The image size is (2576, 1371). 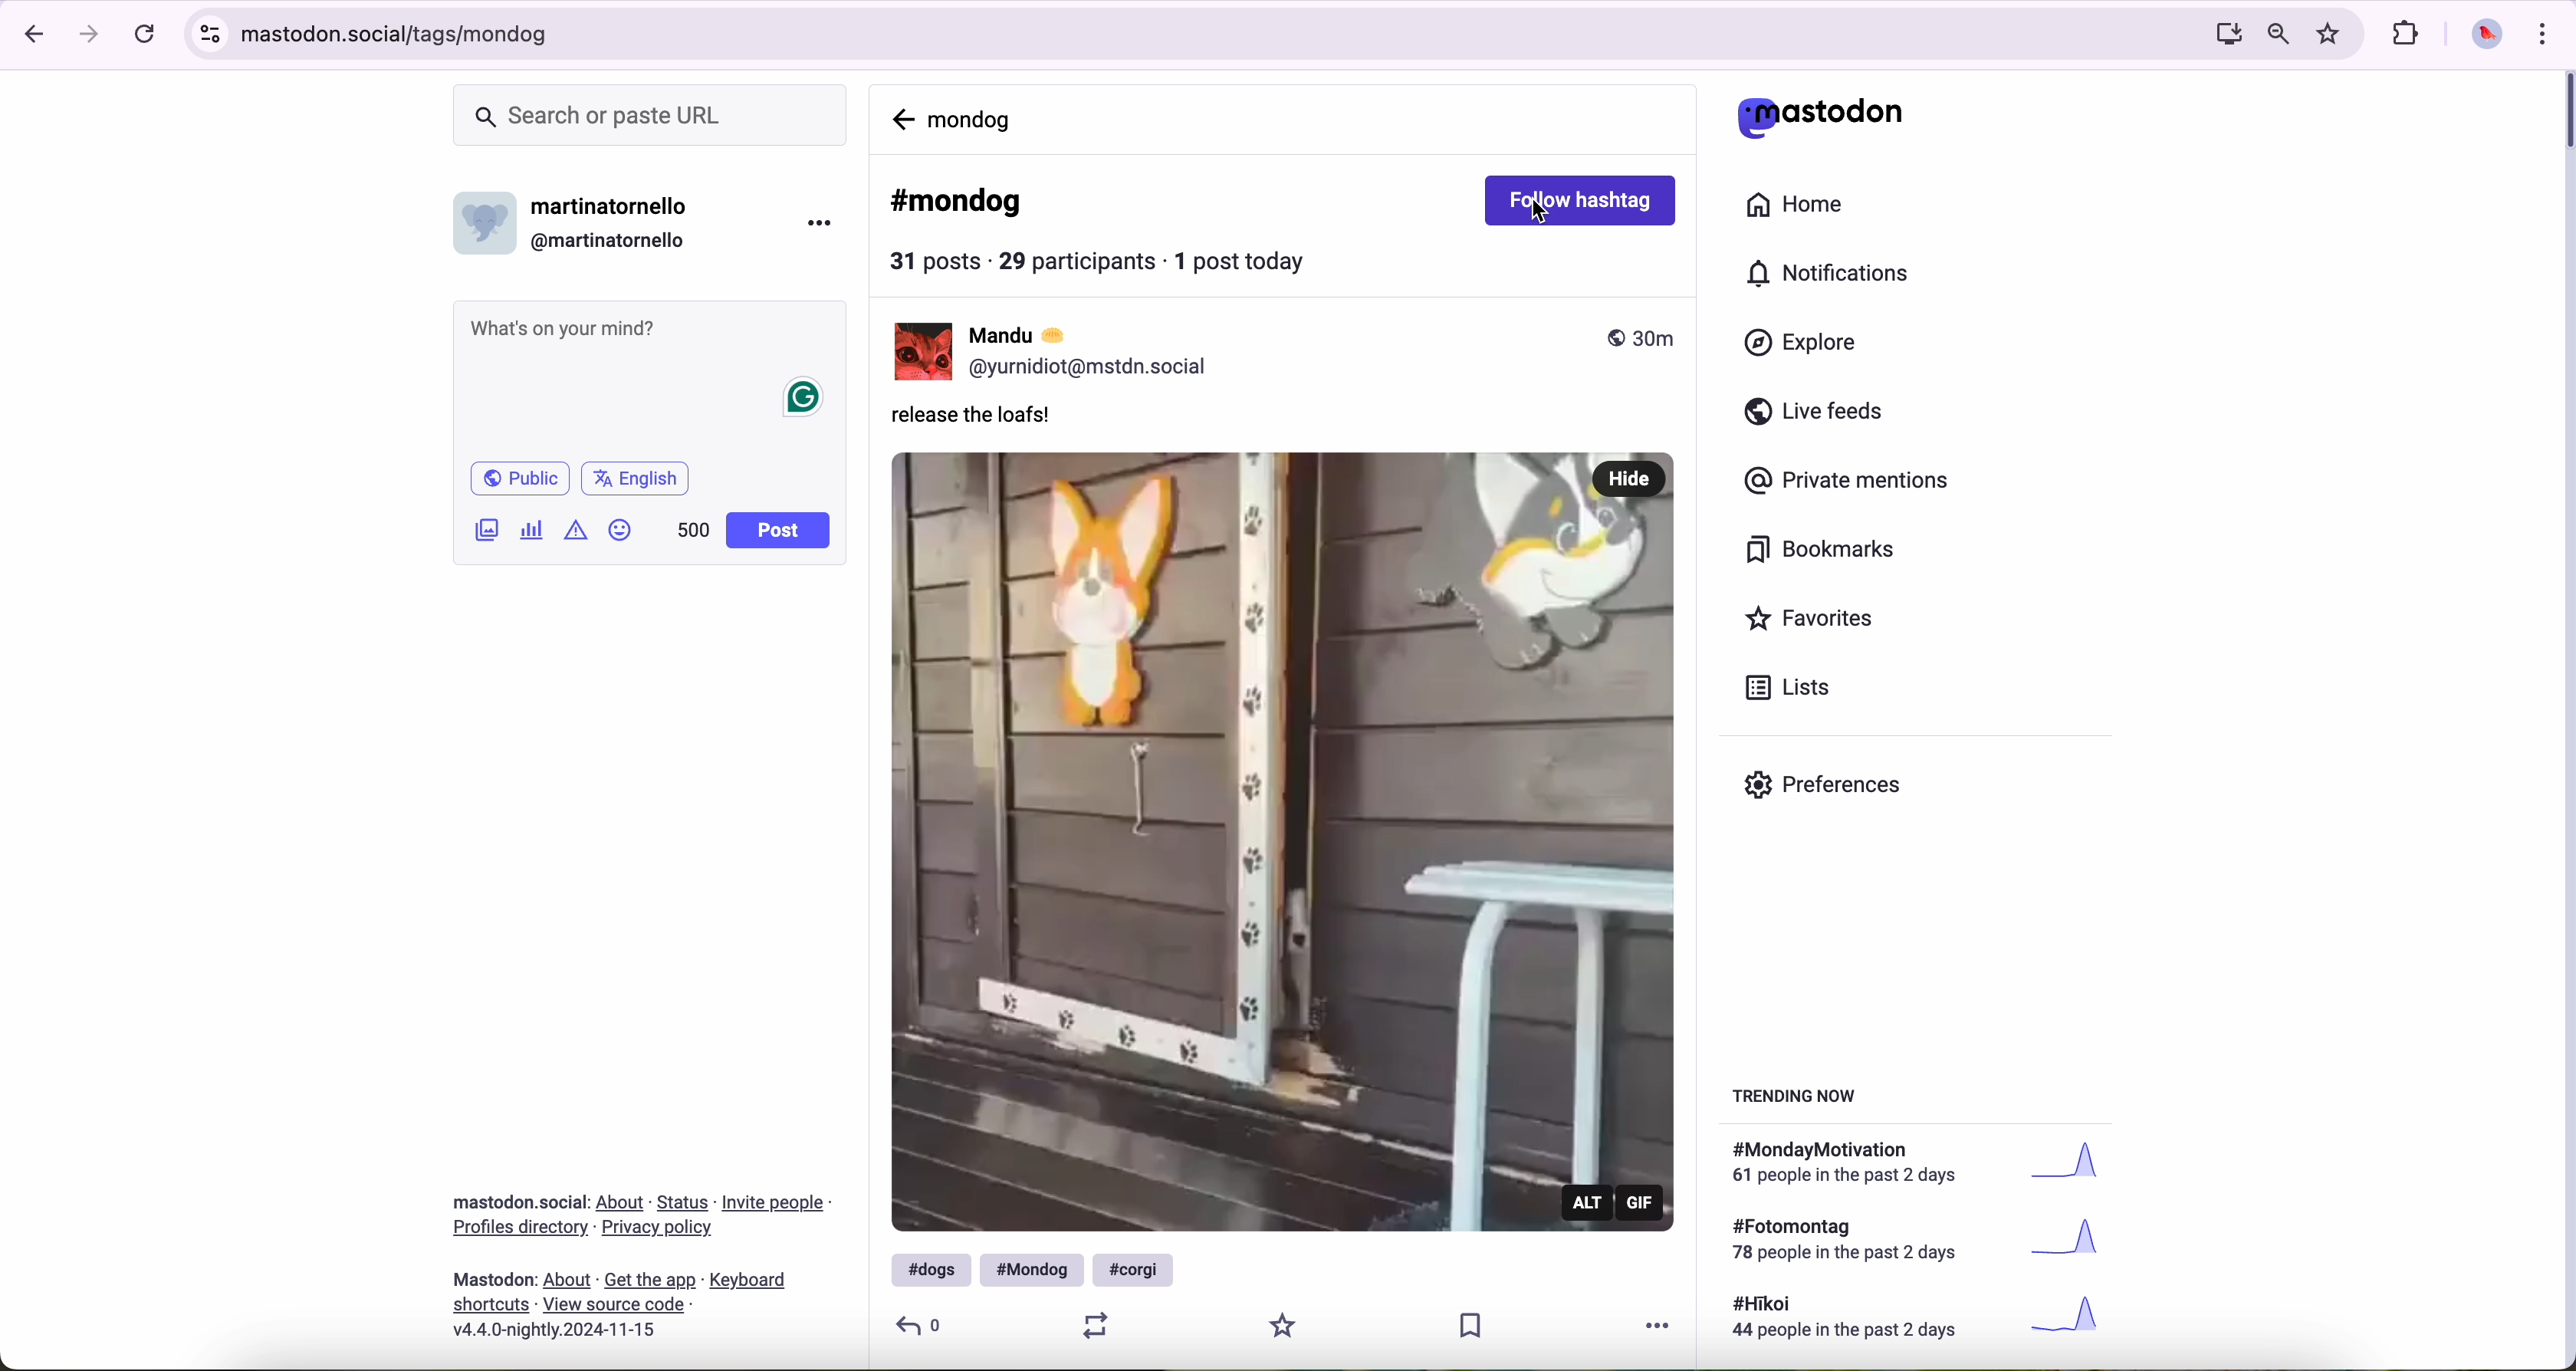 What do you see at coordinates (1185, 37) in the screenshot?
I see `URL` at bounding box center [1185, 37].